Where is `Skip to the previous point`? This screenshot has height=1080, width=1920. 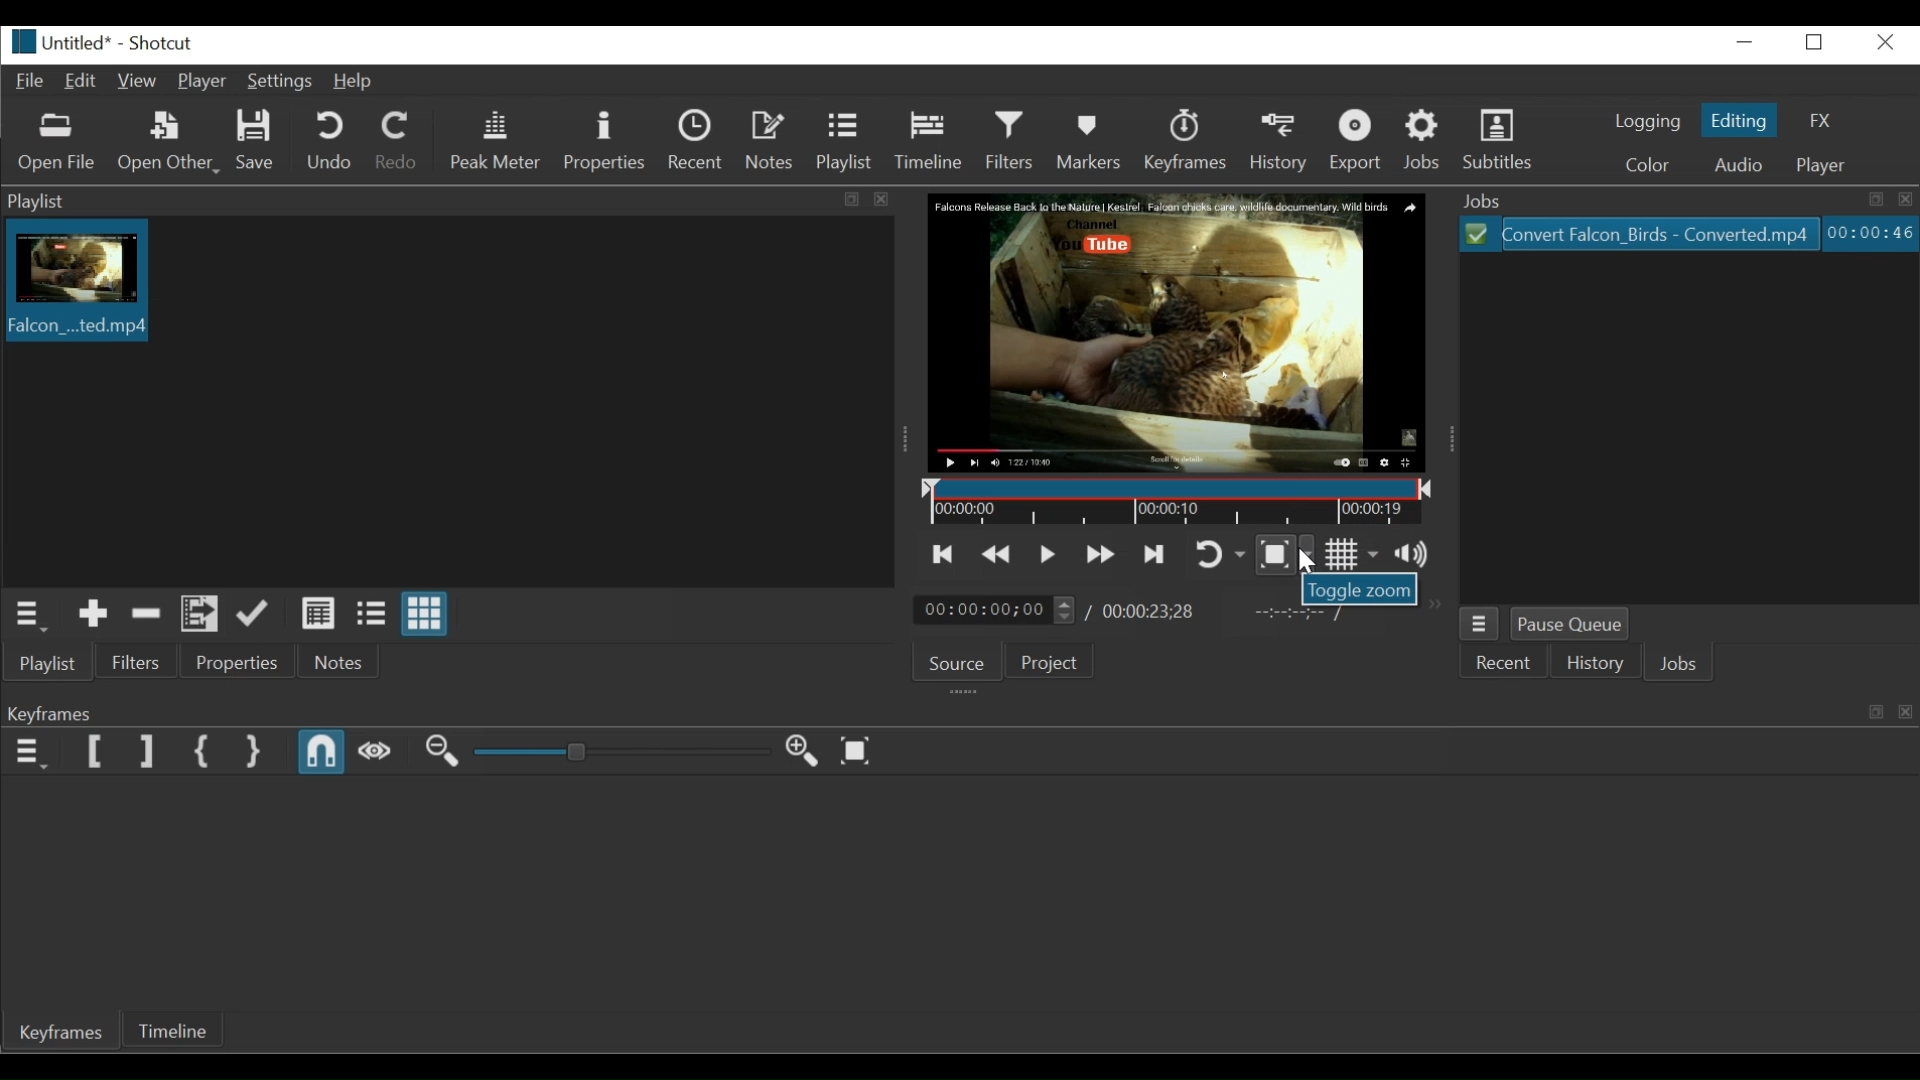 Skip to the previous point is located at coordinates (937, 554).